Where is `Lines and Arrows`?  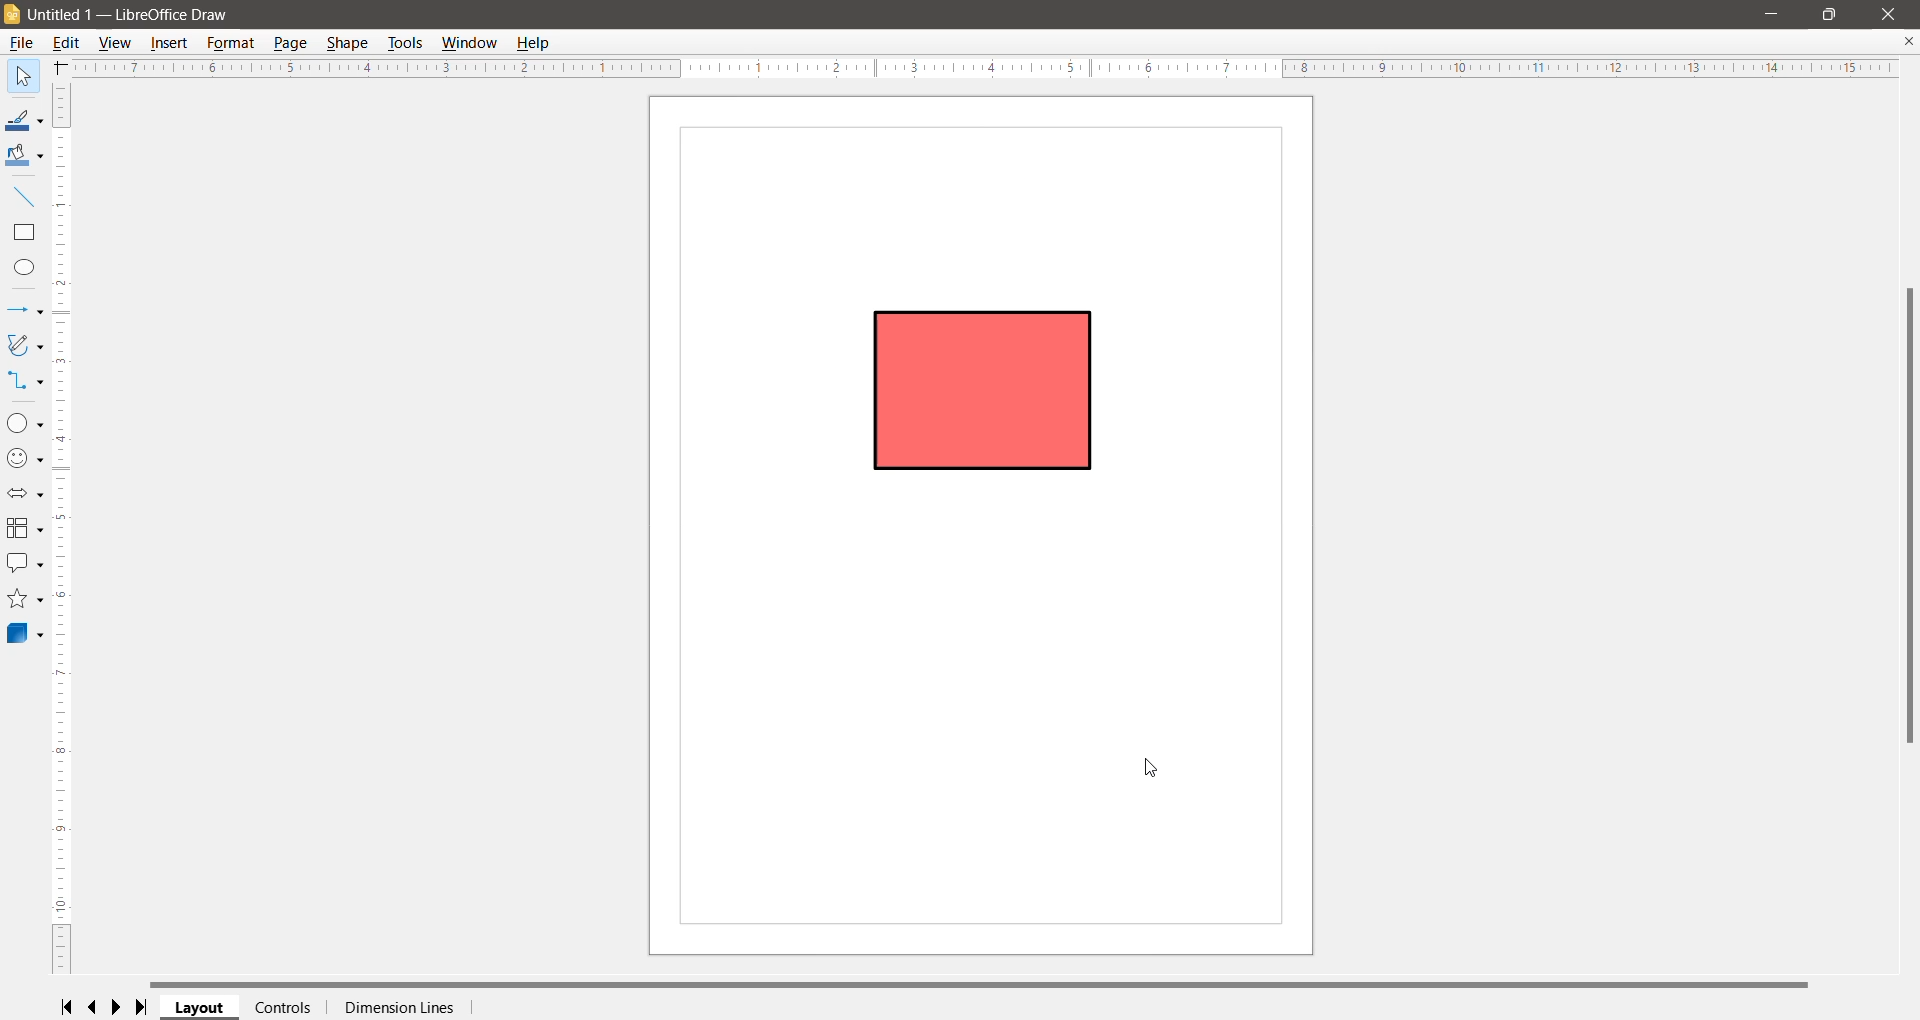
Lines and Arrows is located at coordinates (25, 311).